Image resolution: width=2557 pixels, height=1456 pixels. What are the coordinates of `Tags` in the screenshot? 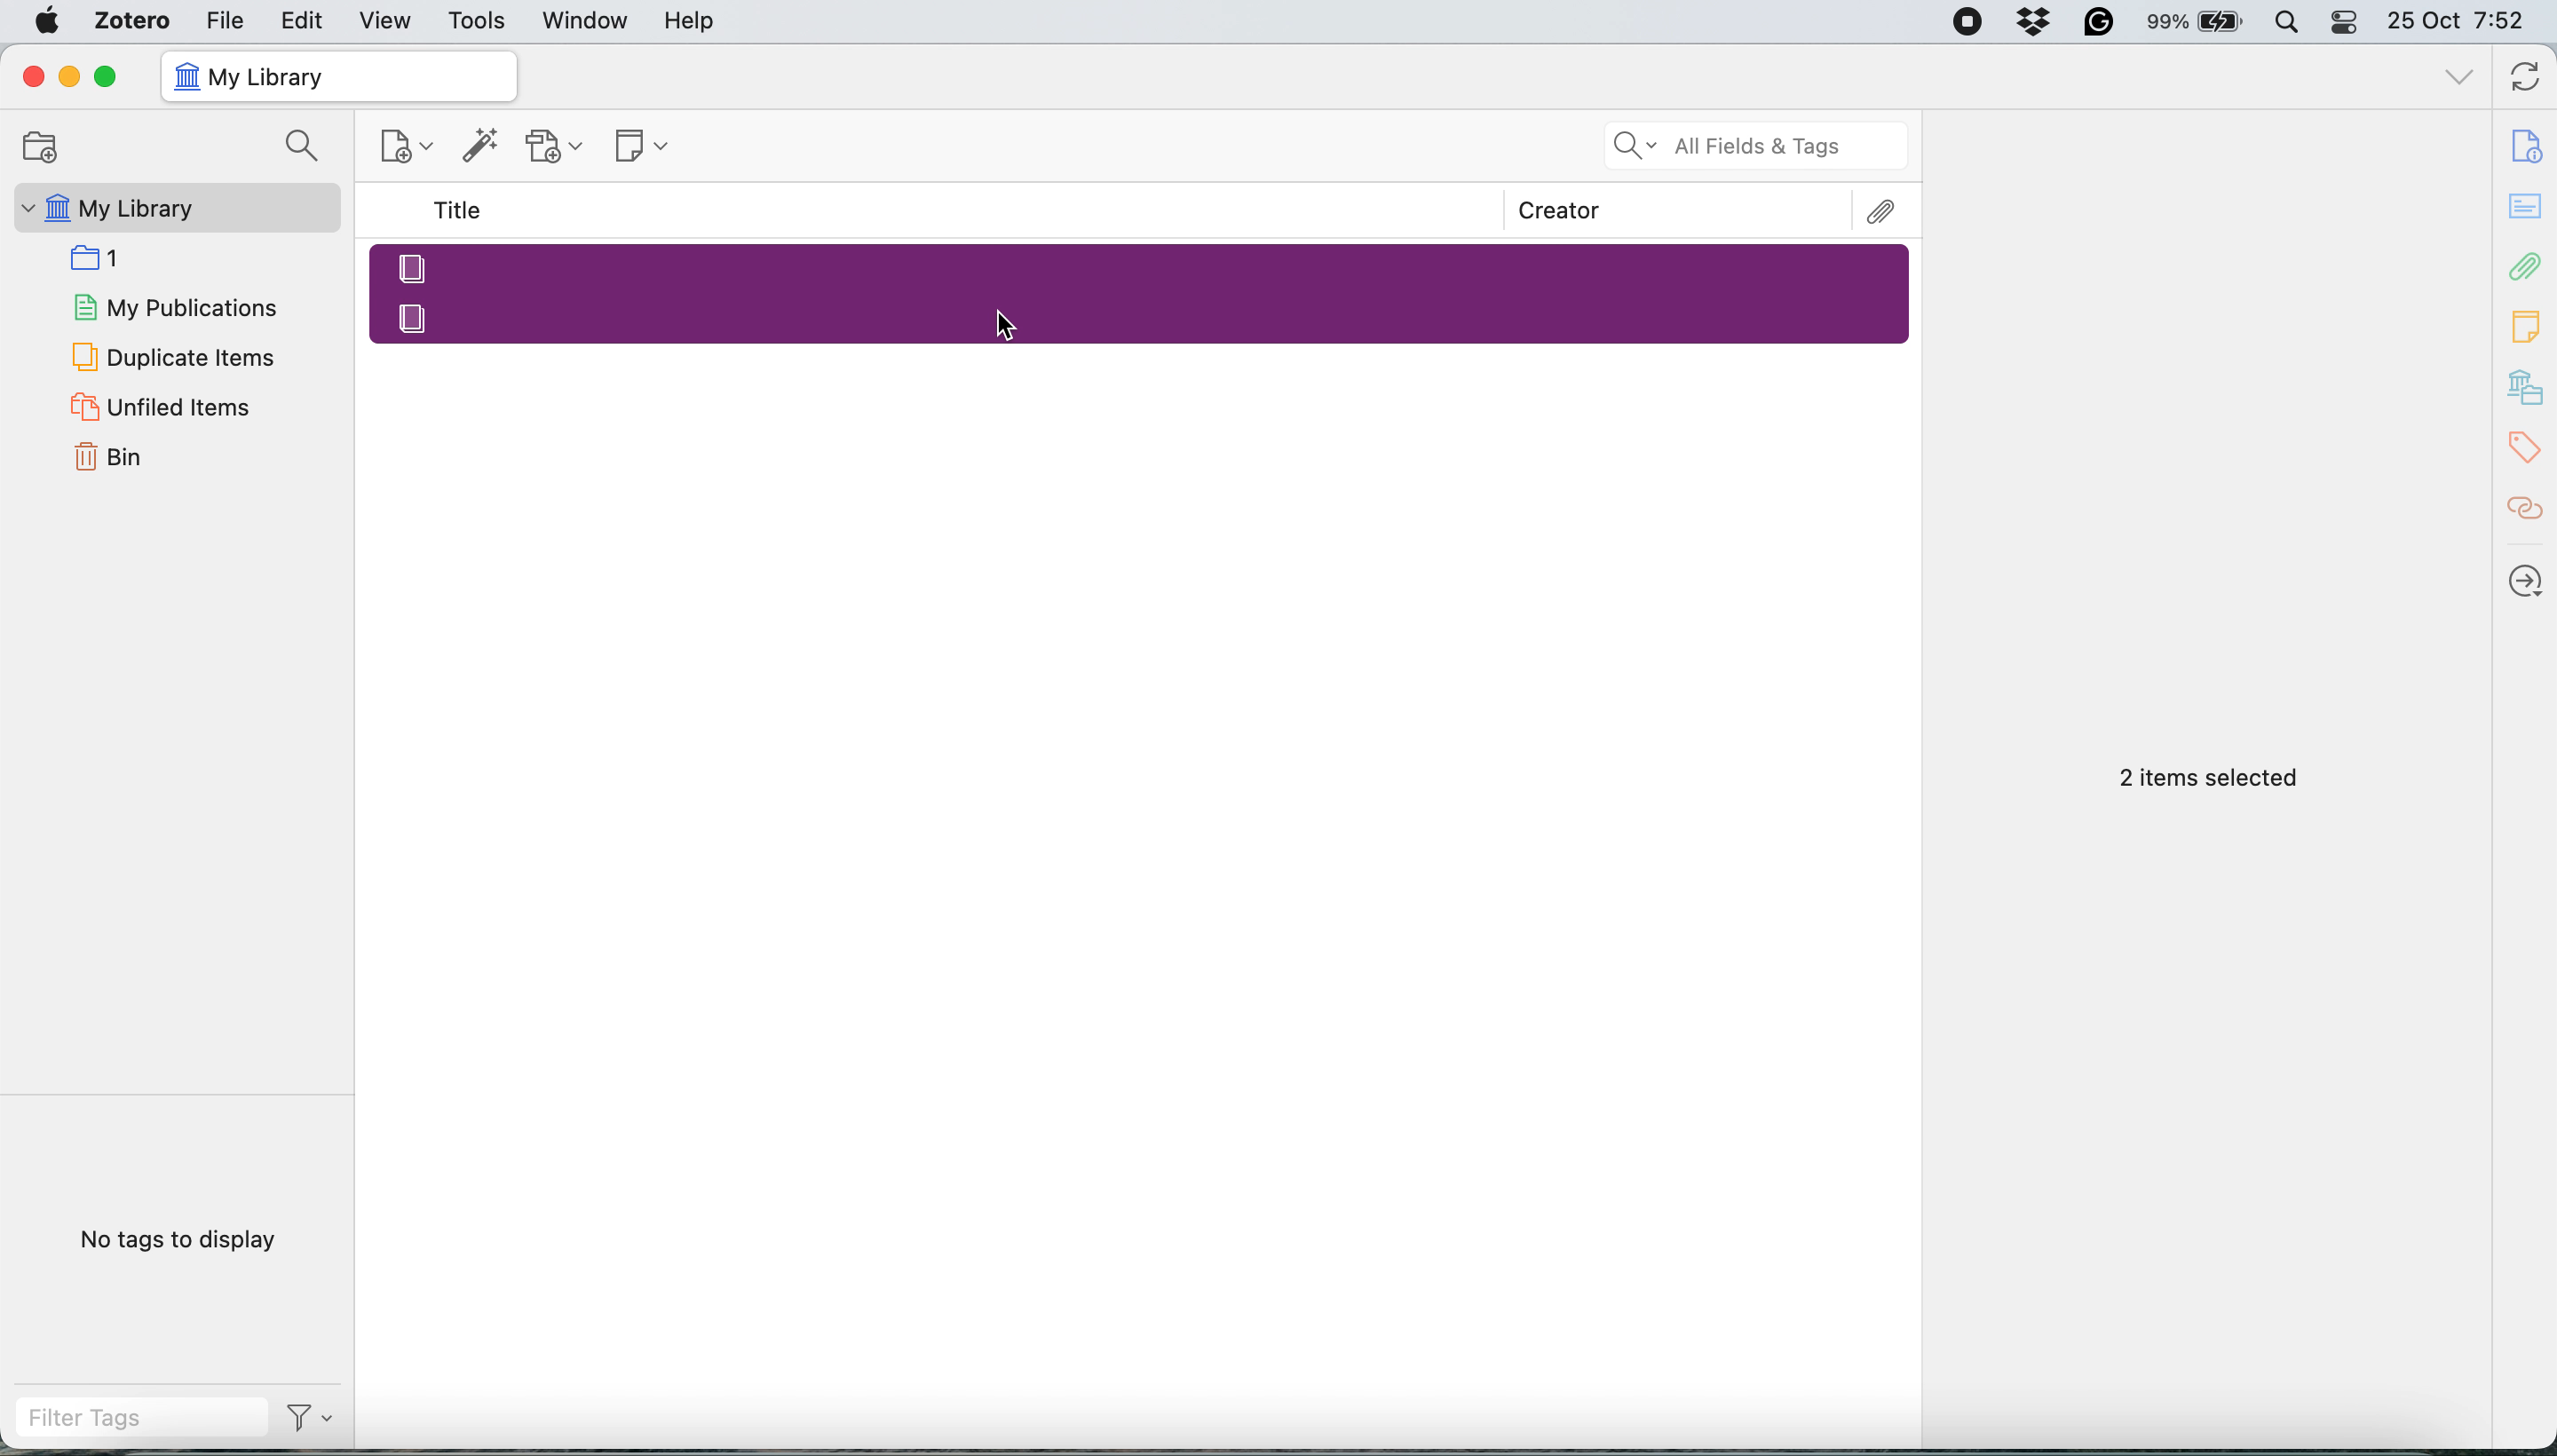 It's located at (2530, 448).